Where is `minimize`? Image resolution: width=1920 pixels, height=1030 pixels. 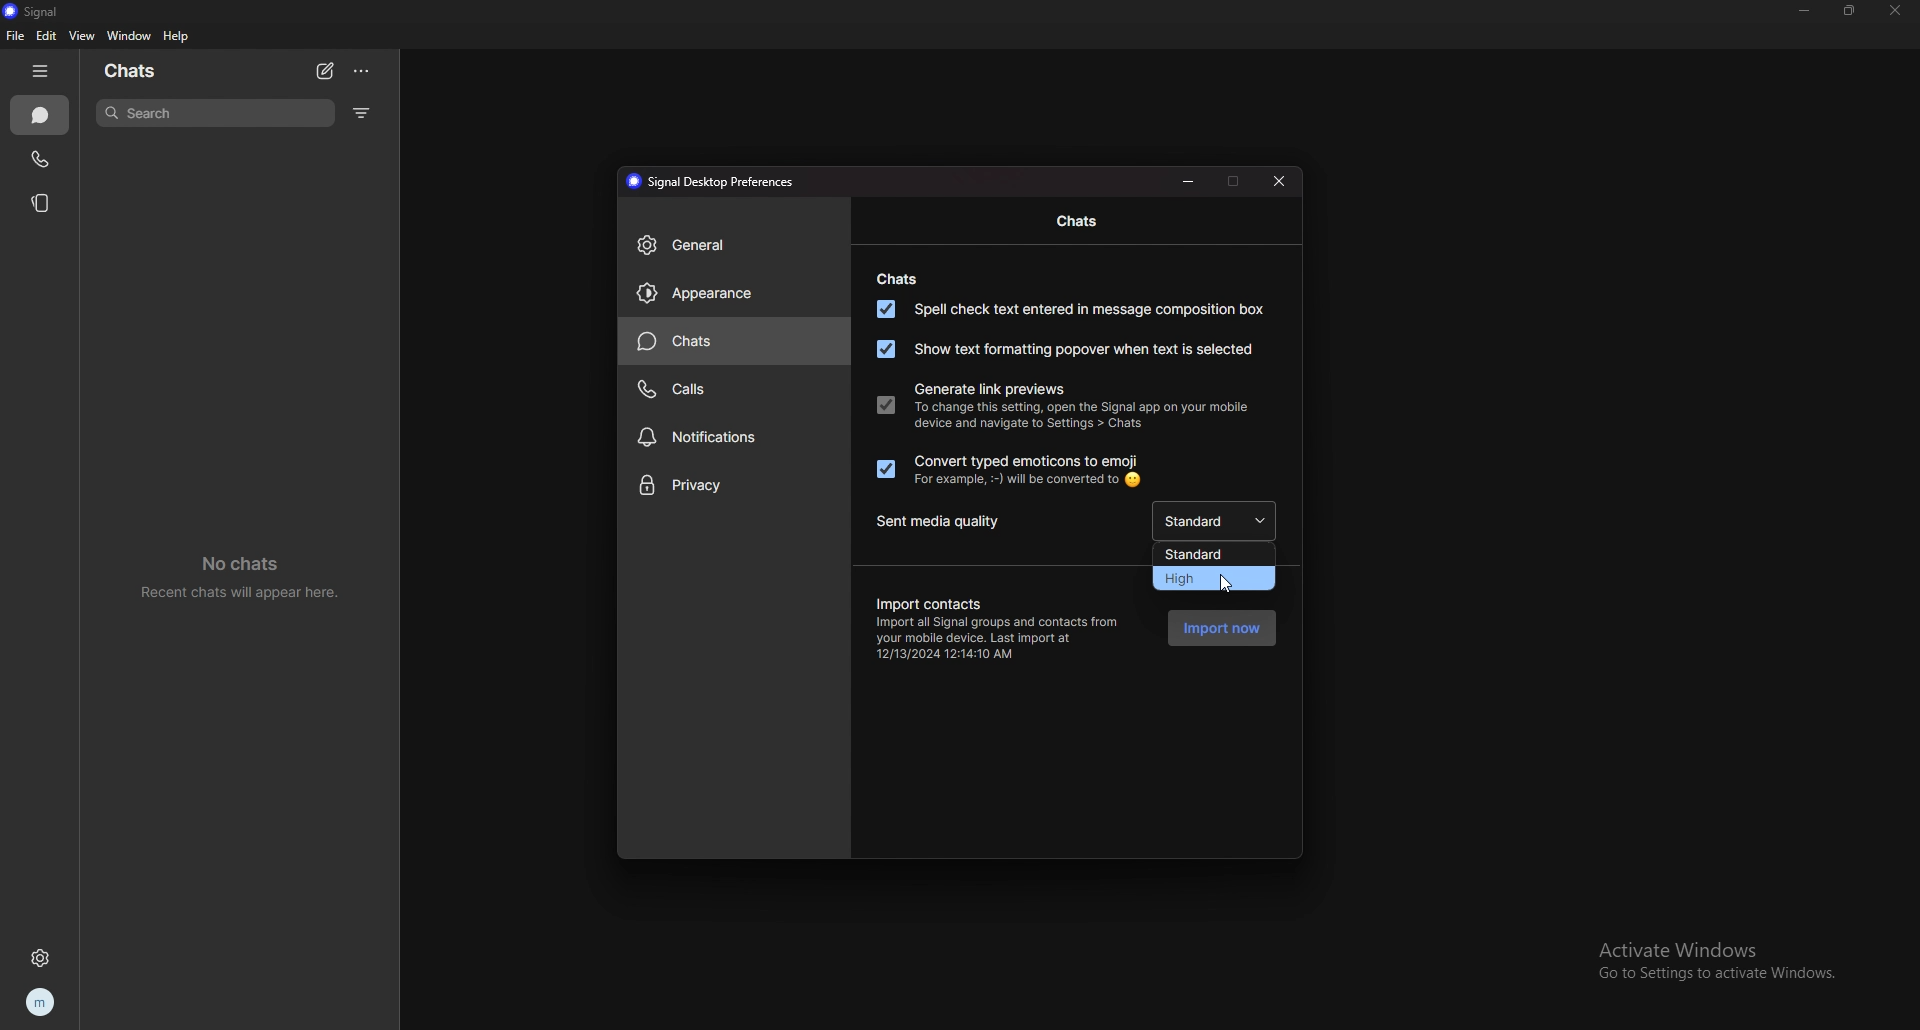 minimize is located at coordinates (1188, 180).